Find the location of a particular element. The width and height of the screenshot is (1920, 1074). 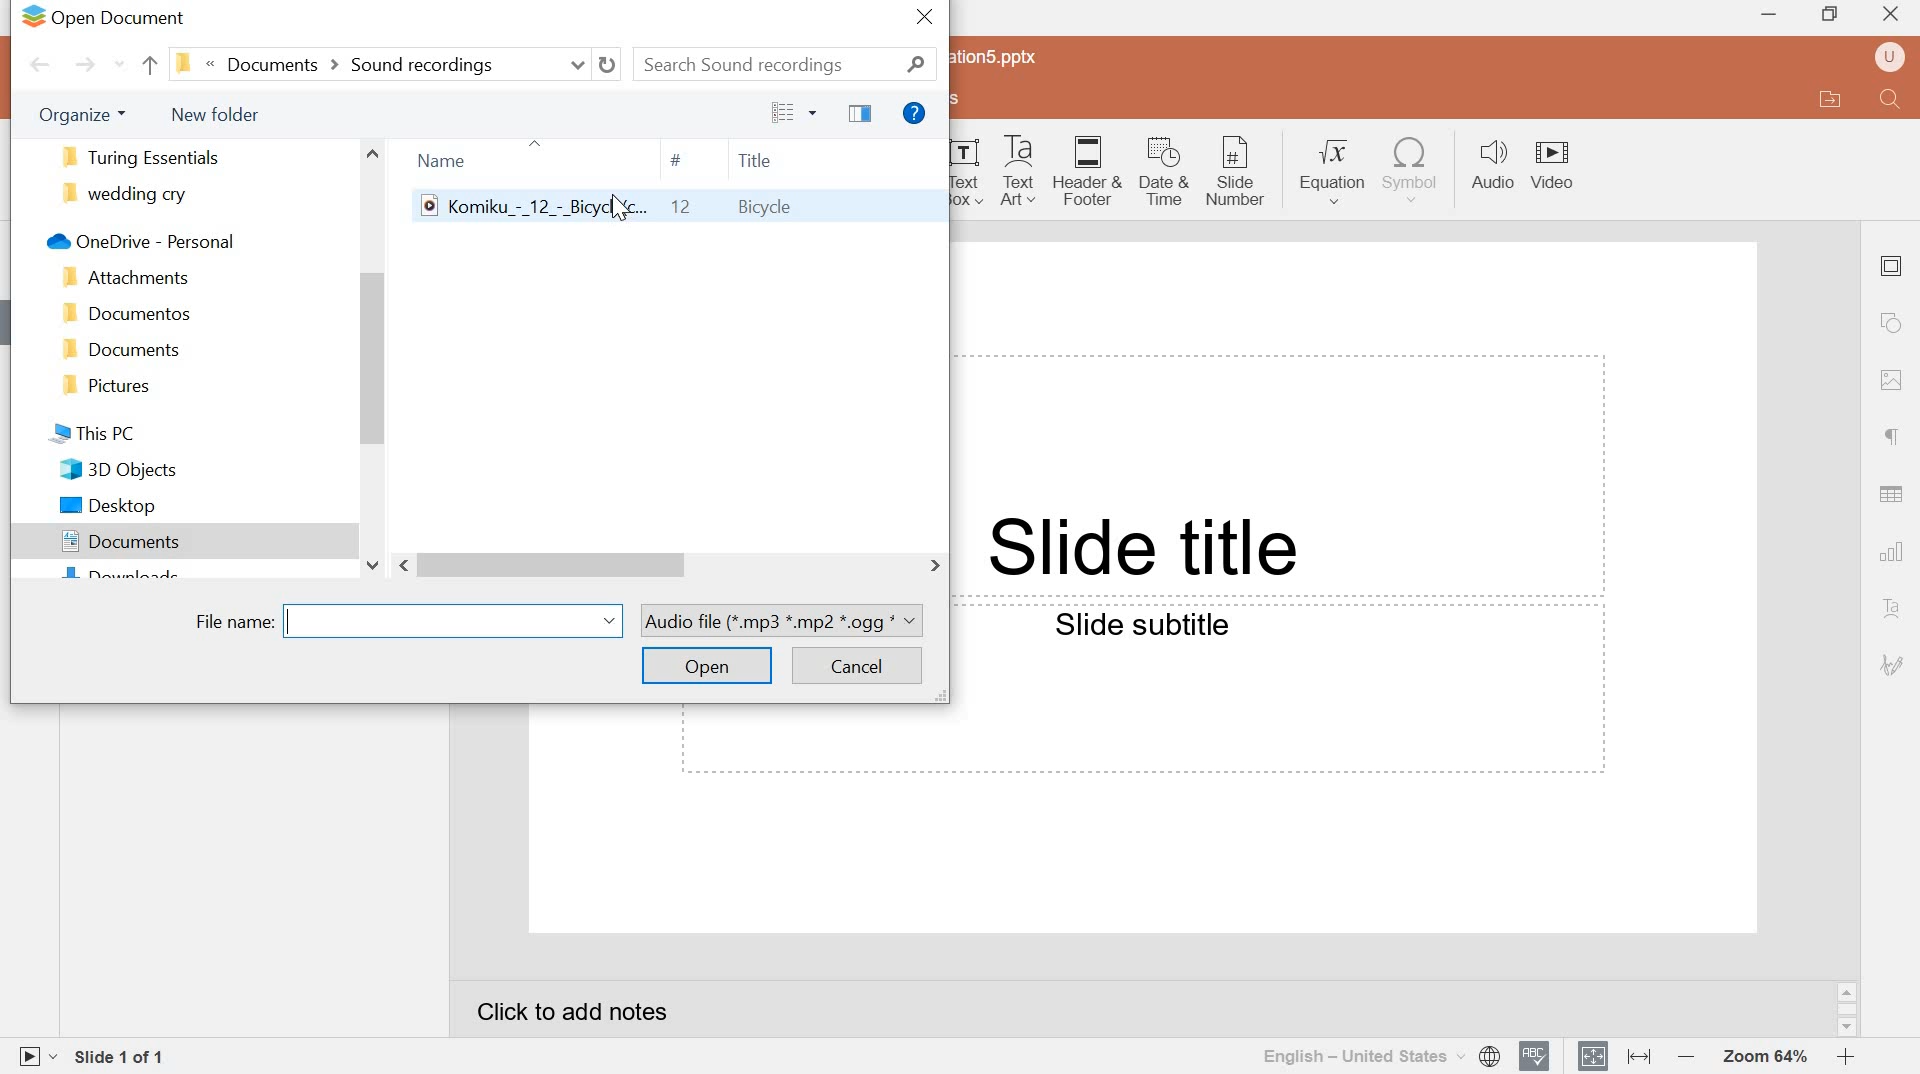

Fit to width is located at coordinates (1638, 1056).